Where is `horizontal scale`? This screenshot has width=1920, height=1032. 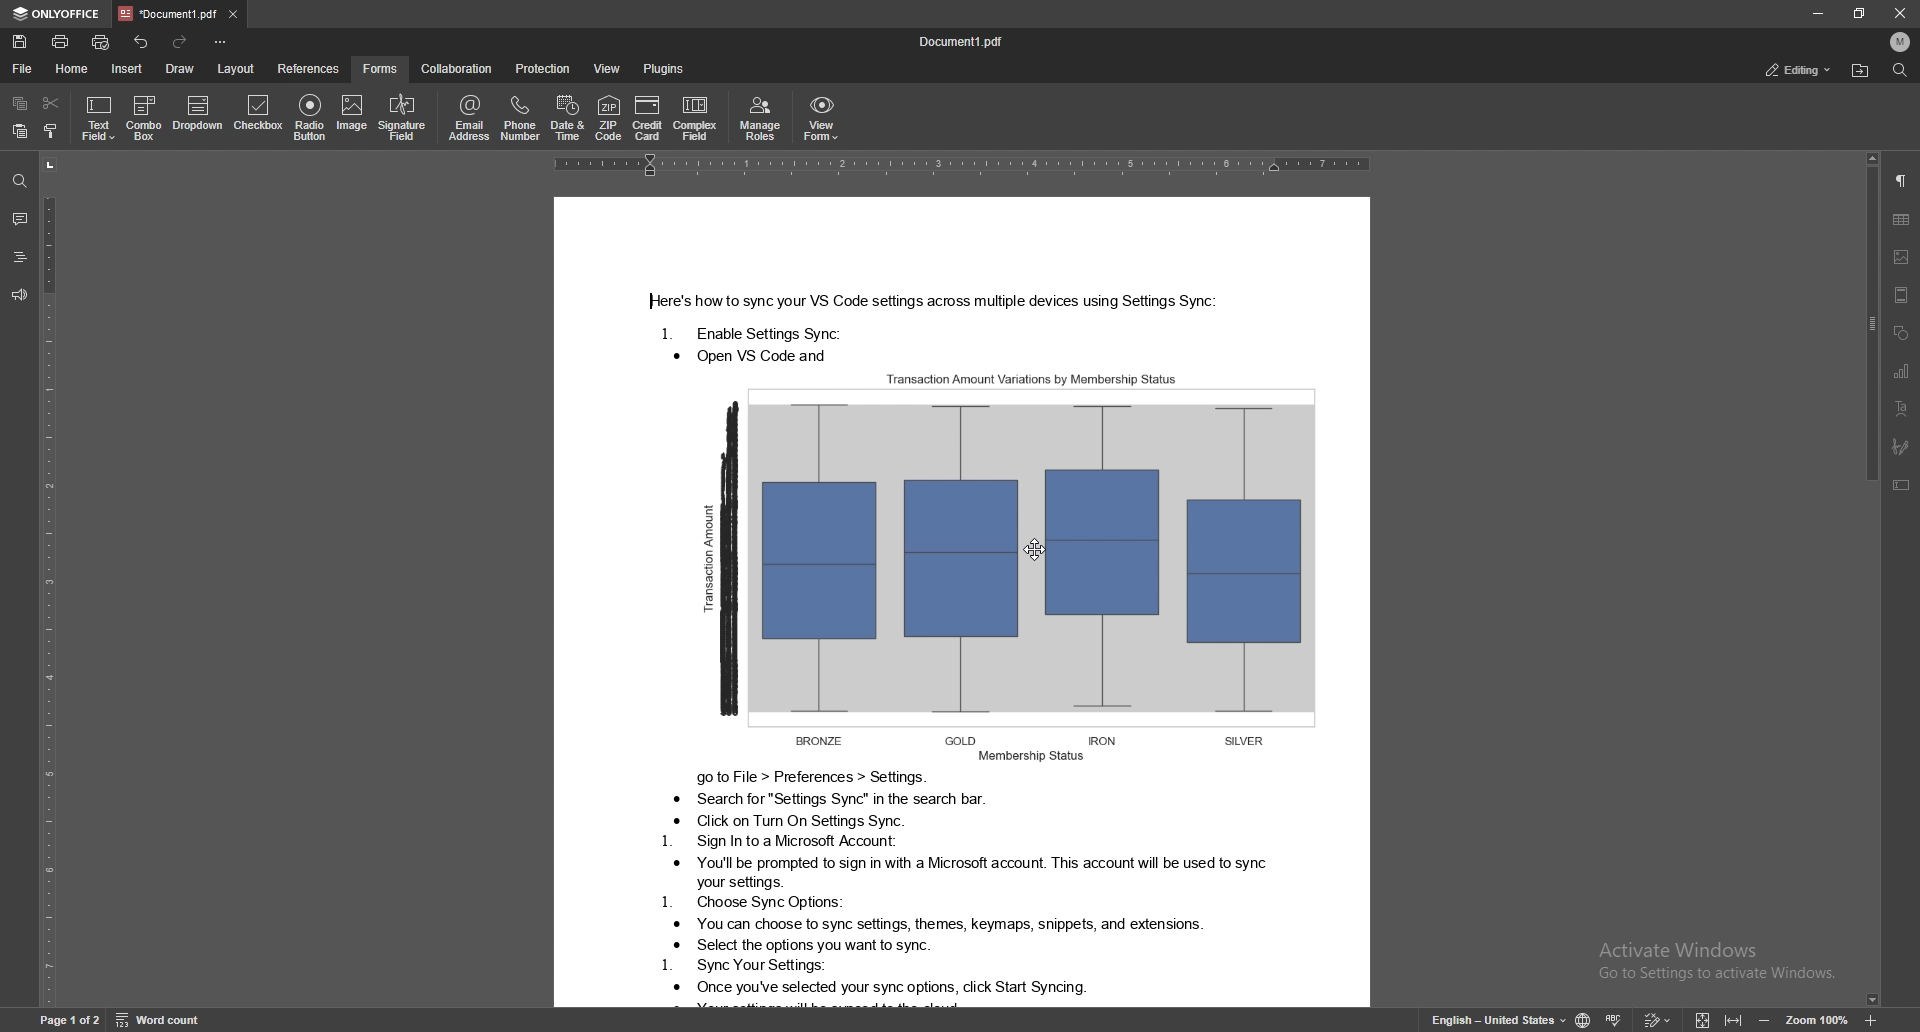 horizontal scale is located at coordinates (972, 167).